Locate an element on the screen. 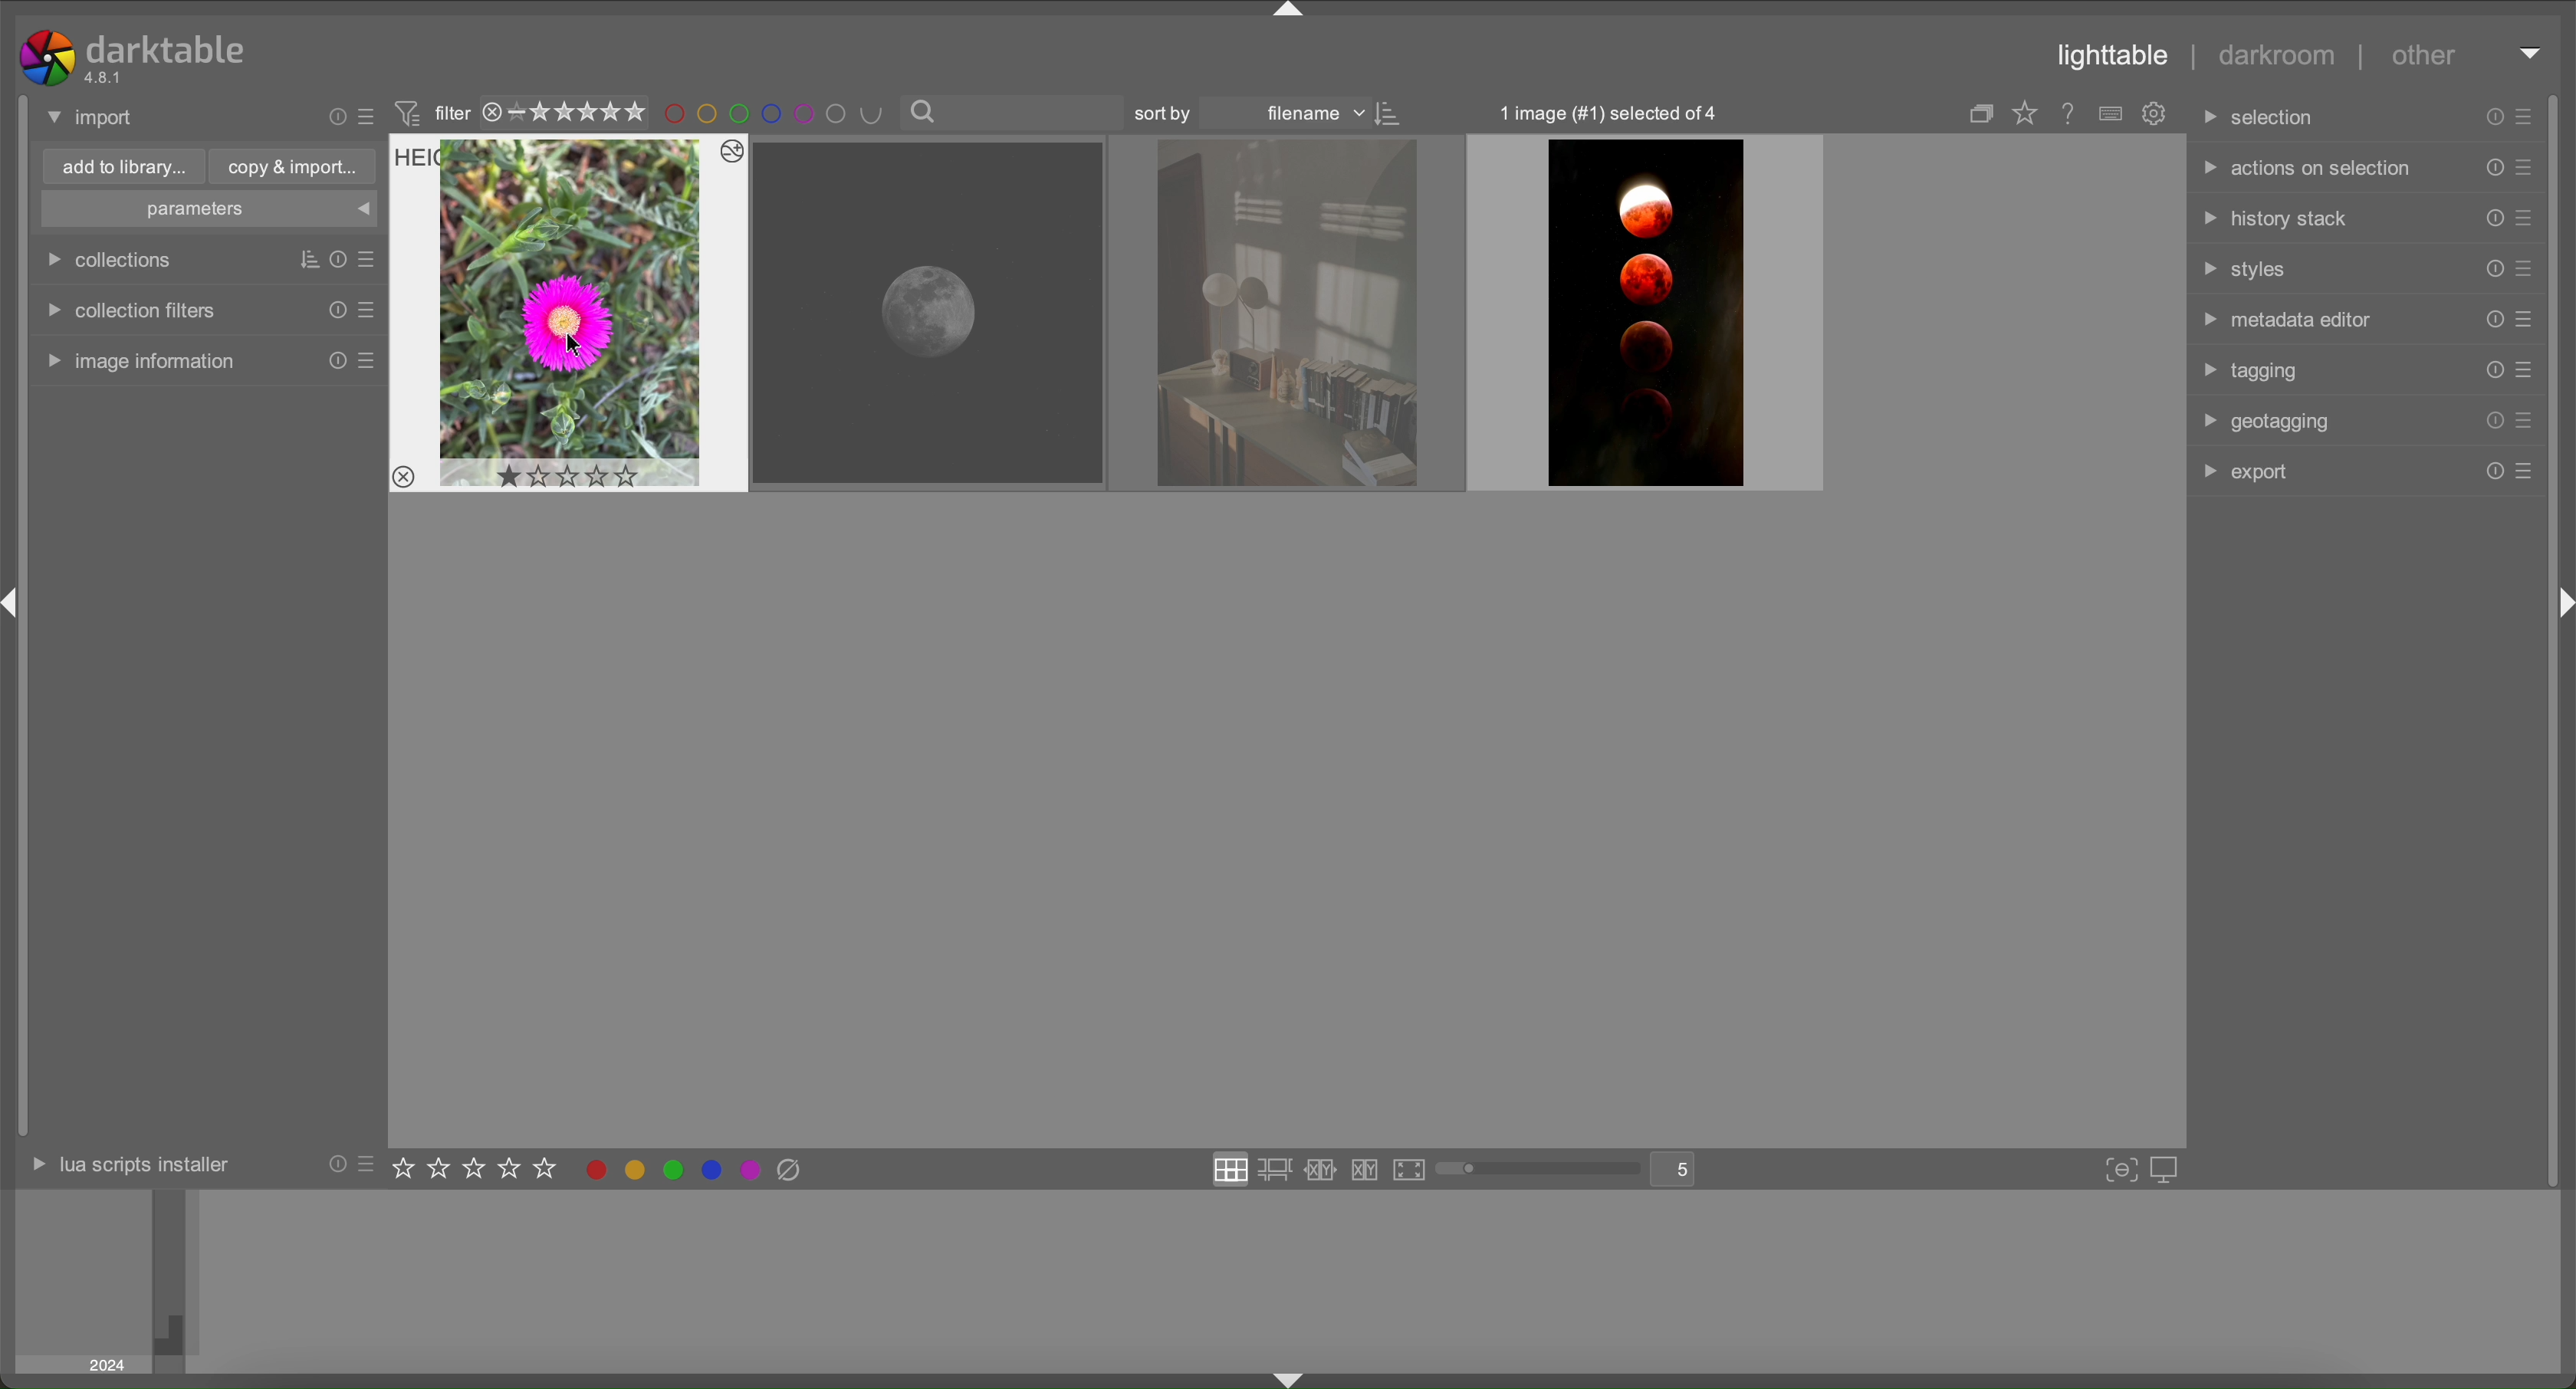 The height and width of the screenshot is (1389, 2576). arrow is located at coordinates (2530, 52).